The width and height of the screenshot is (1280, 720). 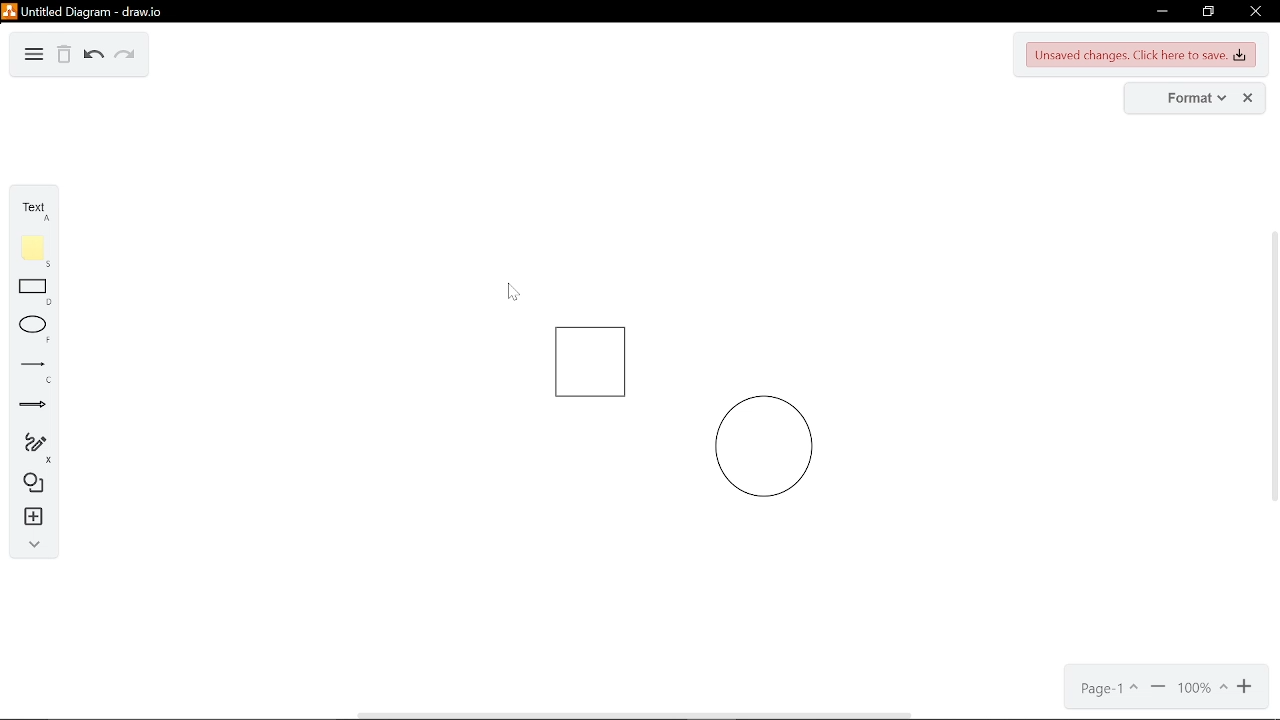 What do you see at coordinates (27, 408) in the screenshot?
I see `arrow` at bounding box center [27, 408].